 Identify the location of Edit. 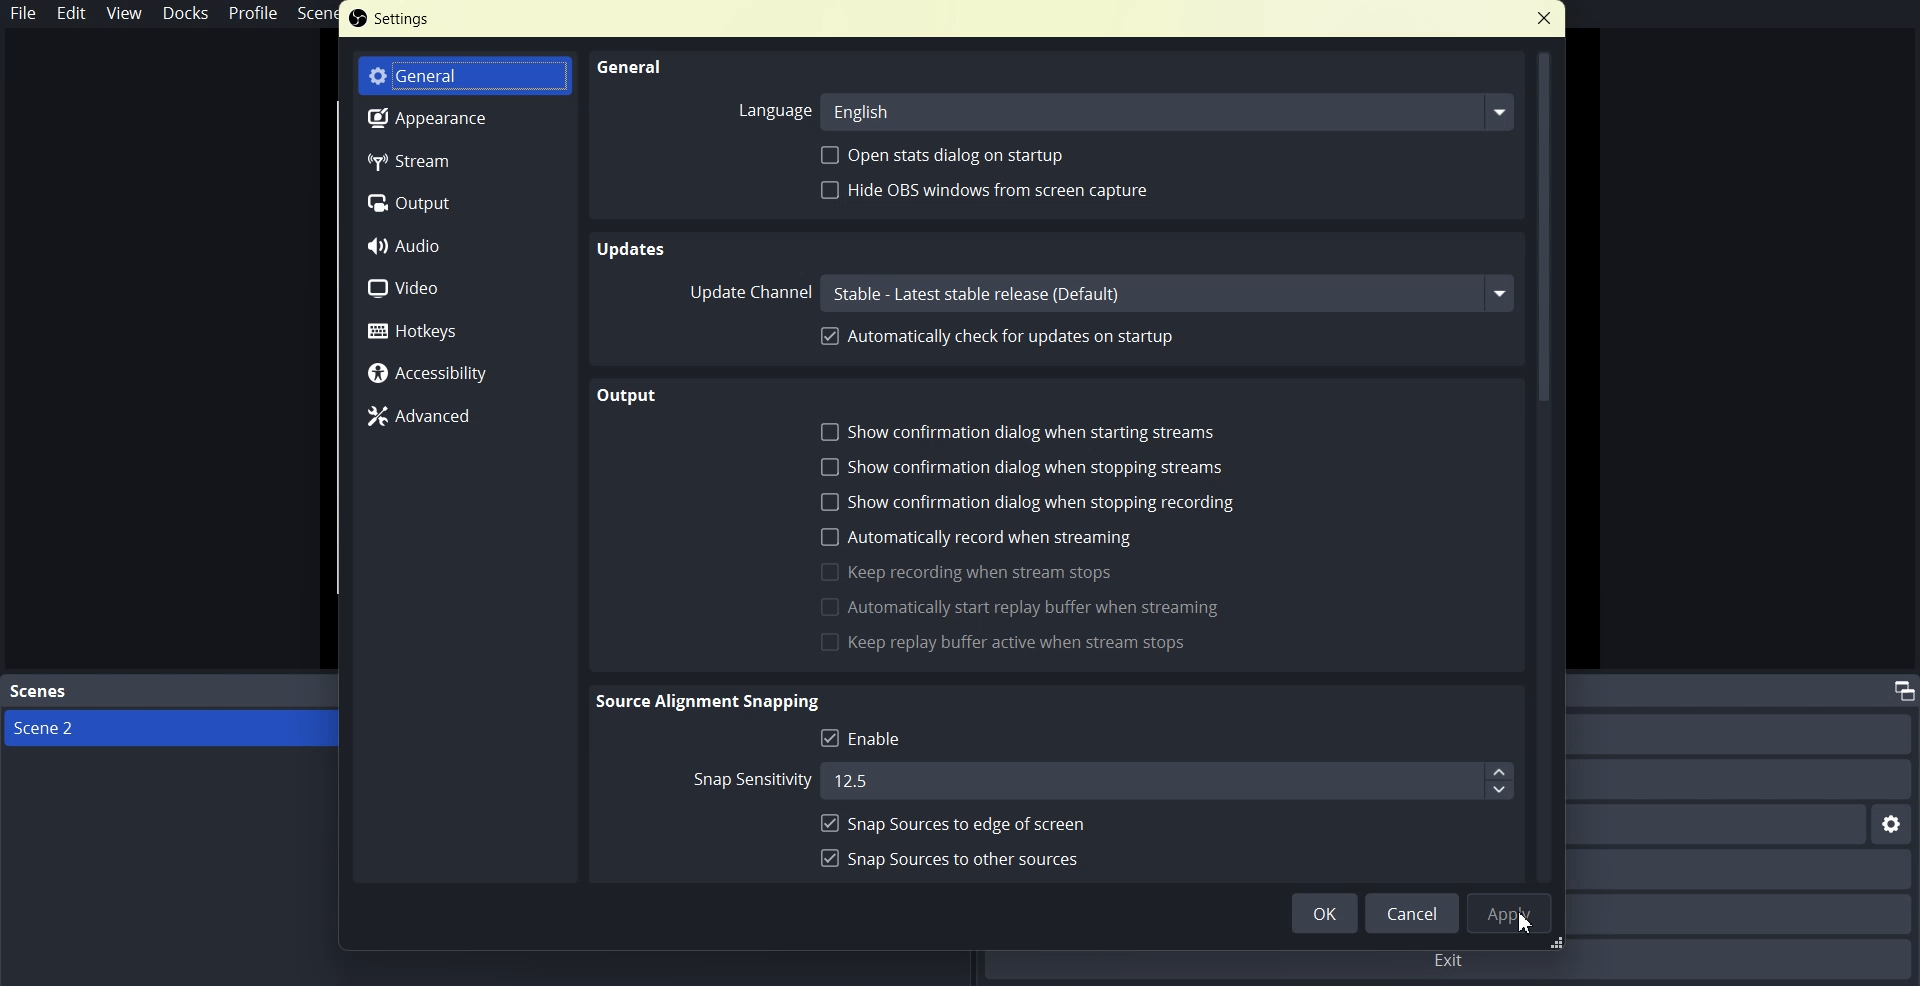
(71, 13).